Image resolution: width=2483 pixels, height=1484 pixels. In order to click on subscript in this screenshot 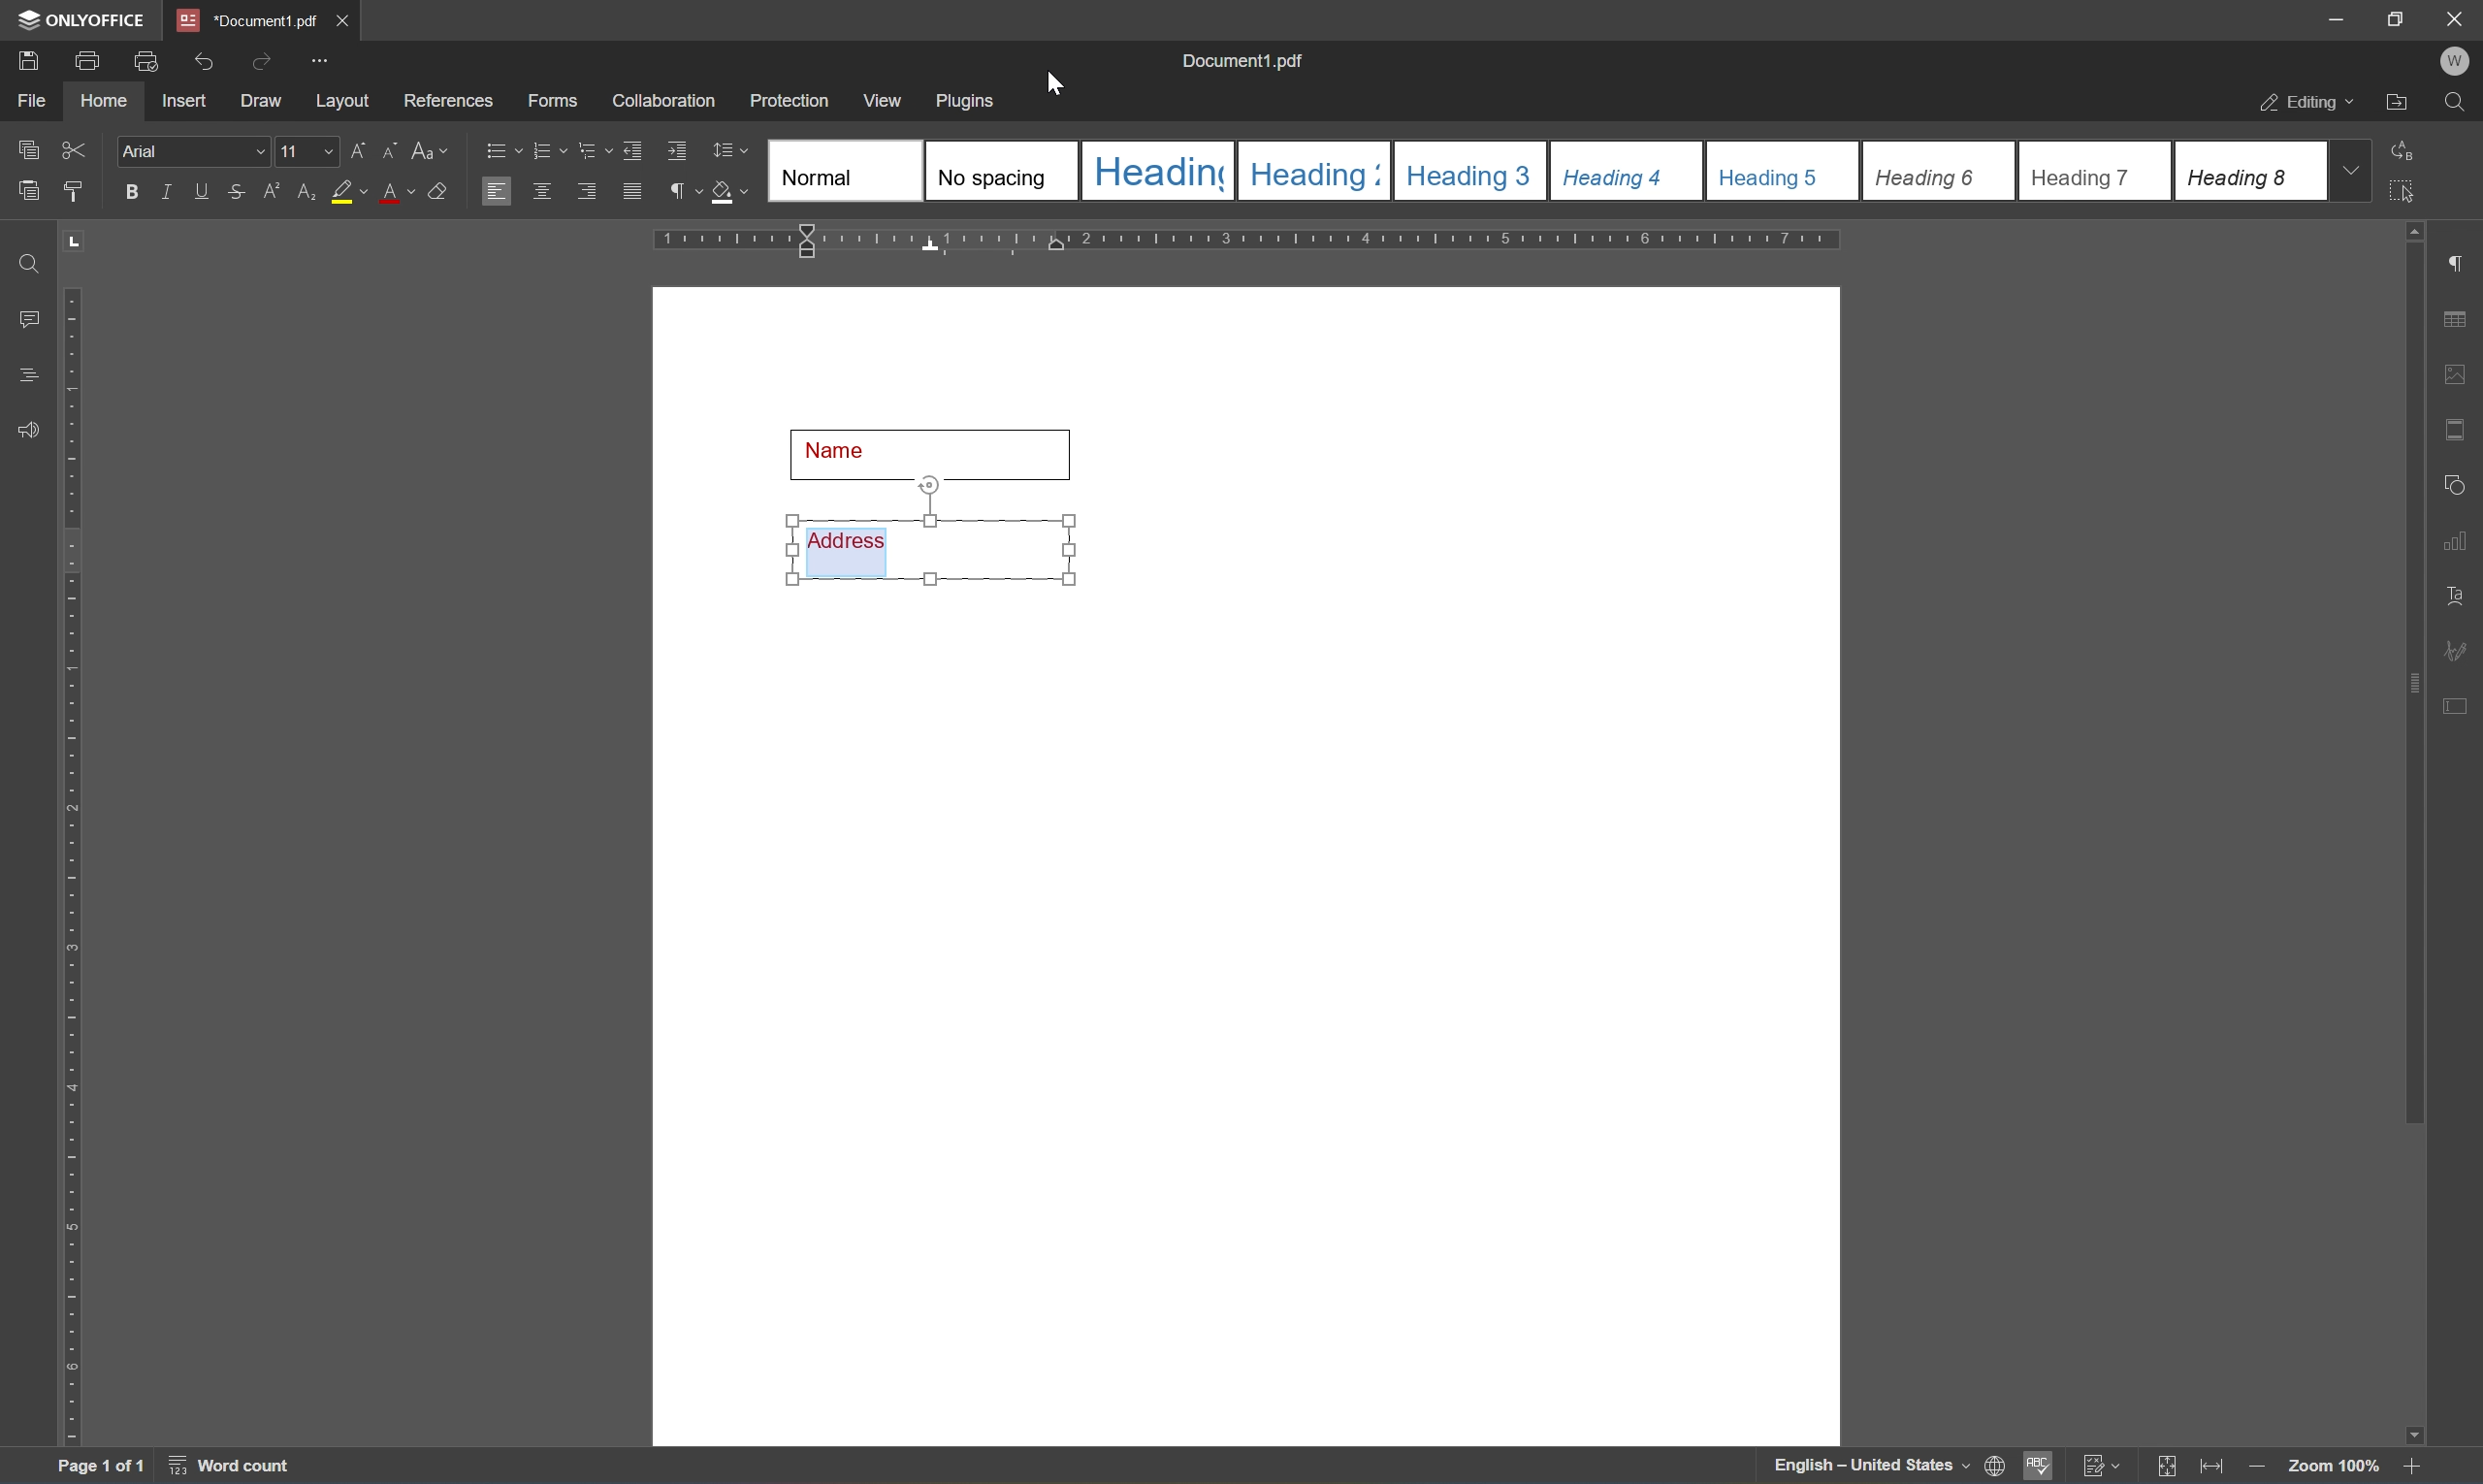, I will do `click(304, 189)`.